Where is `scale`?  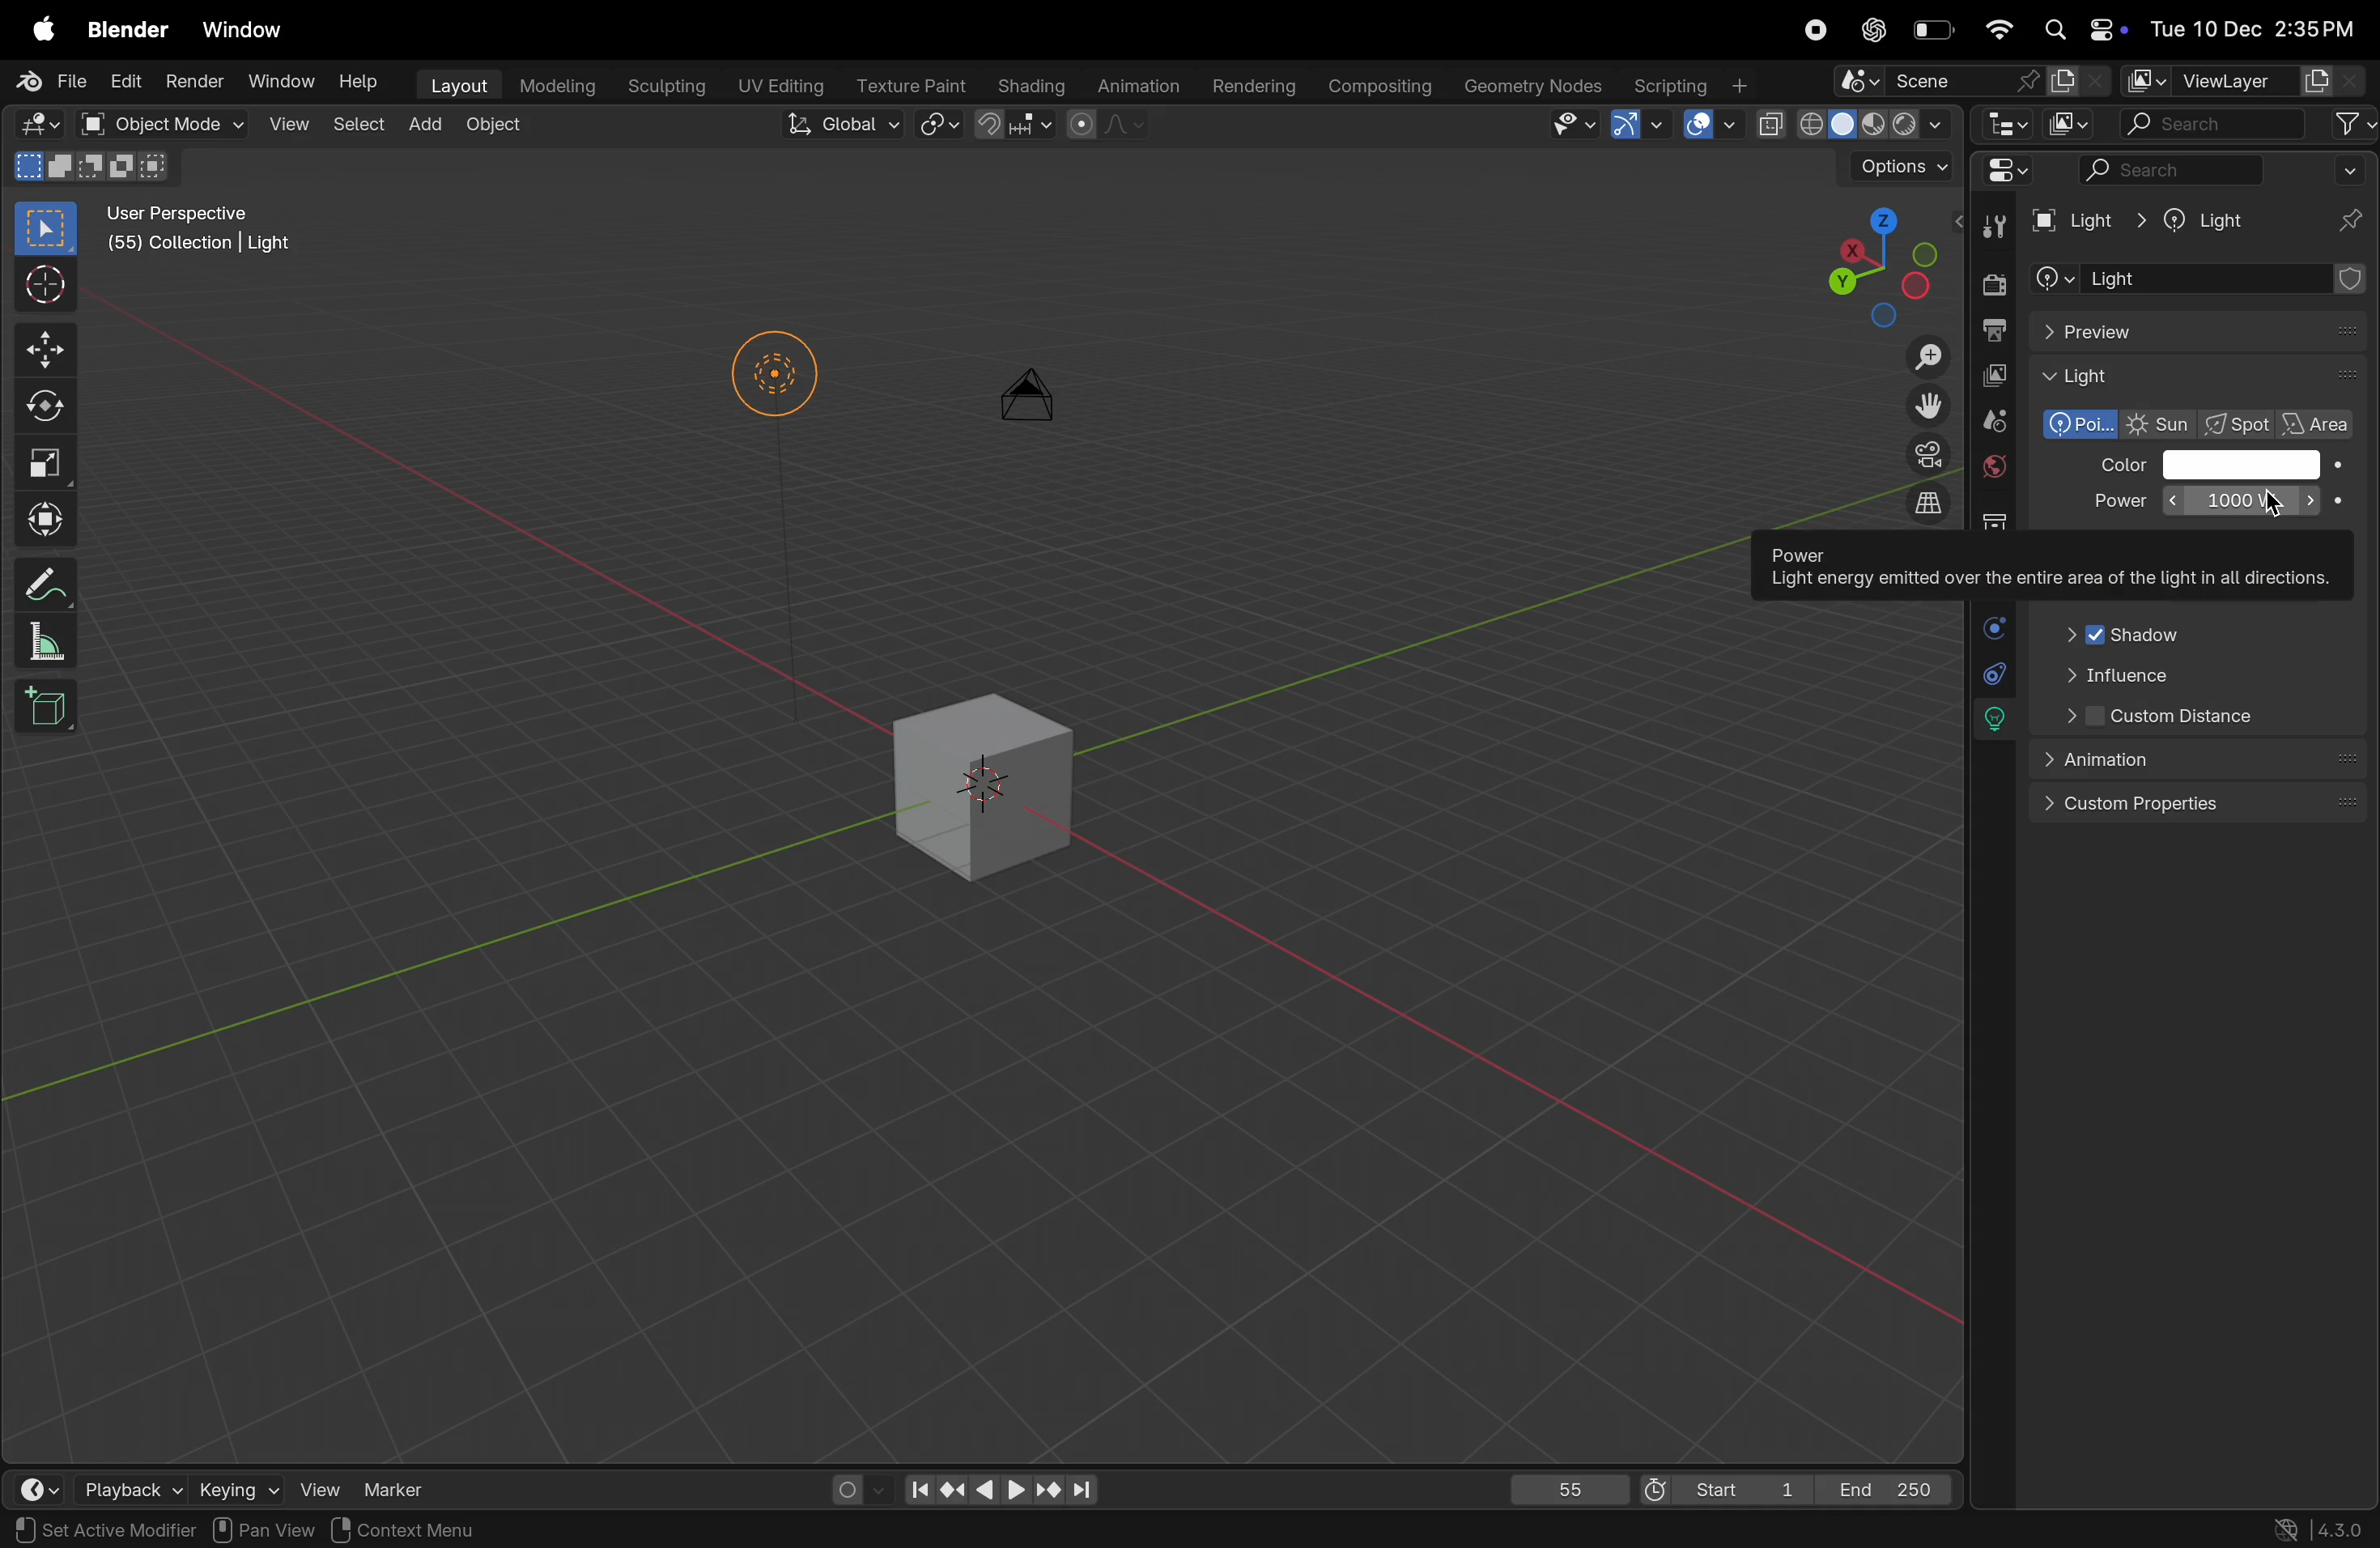 scale is located at coordinates (53, 466).